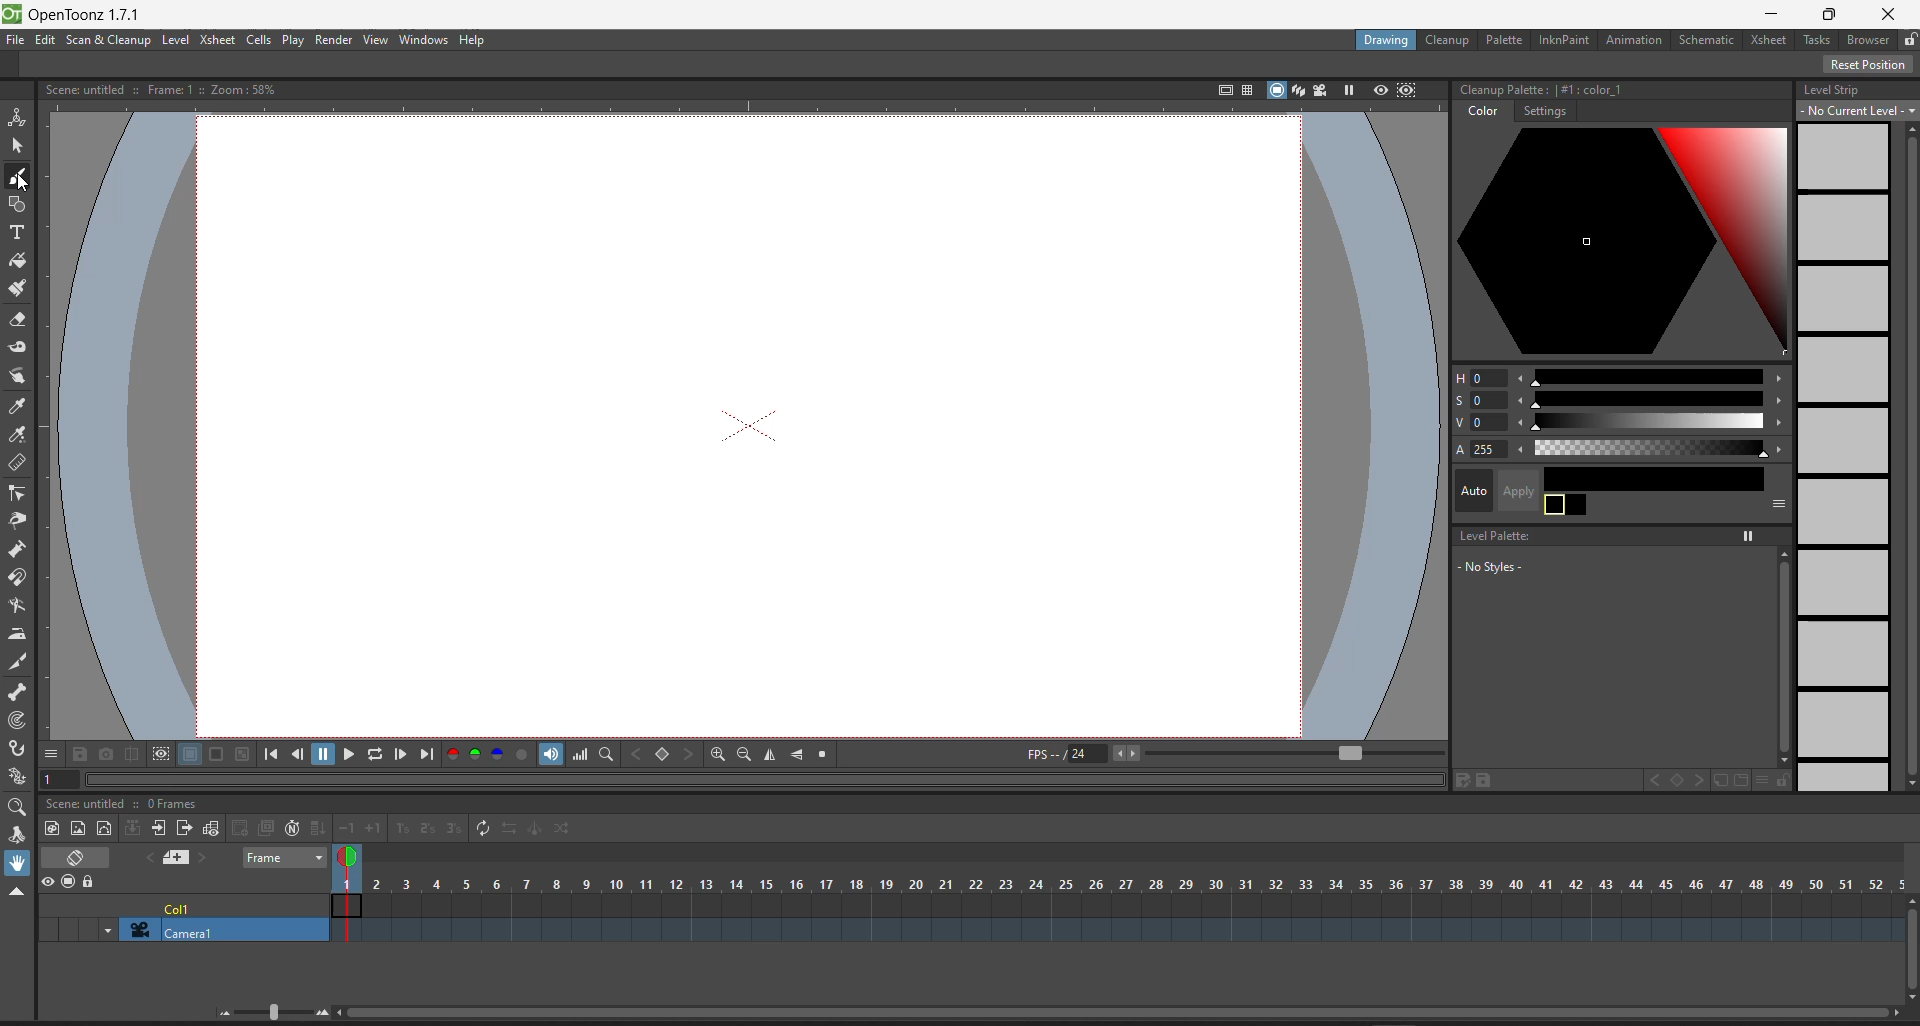  Describe the element at coordinates (271, 1012) in the screenshot. I see `slider` at that location.